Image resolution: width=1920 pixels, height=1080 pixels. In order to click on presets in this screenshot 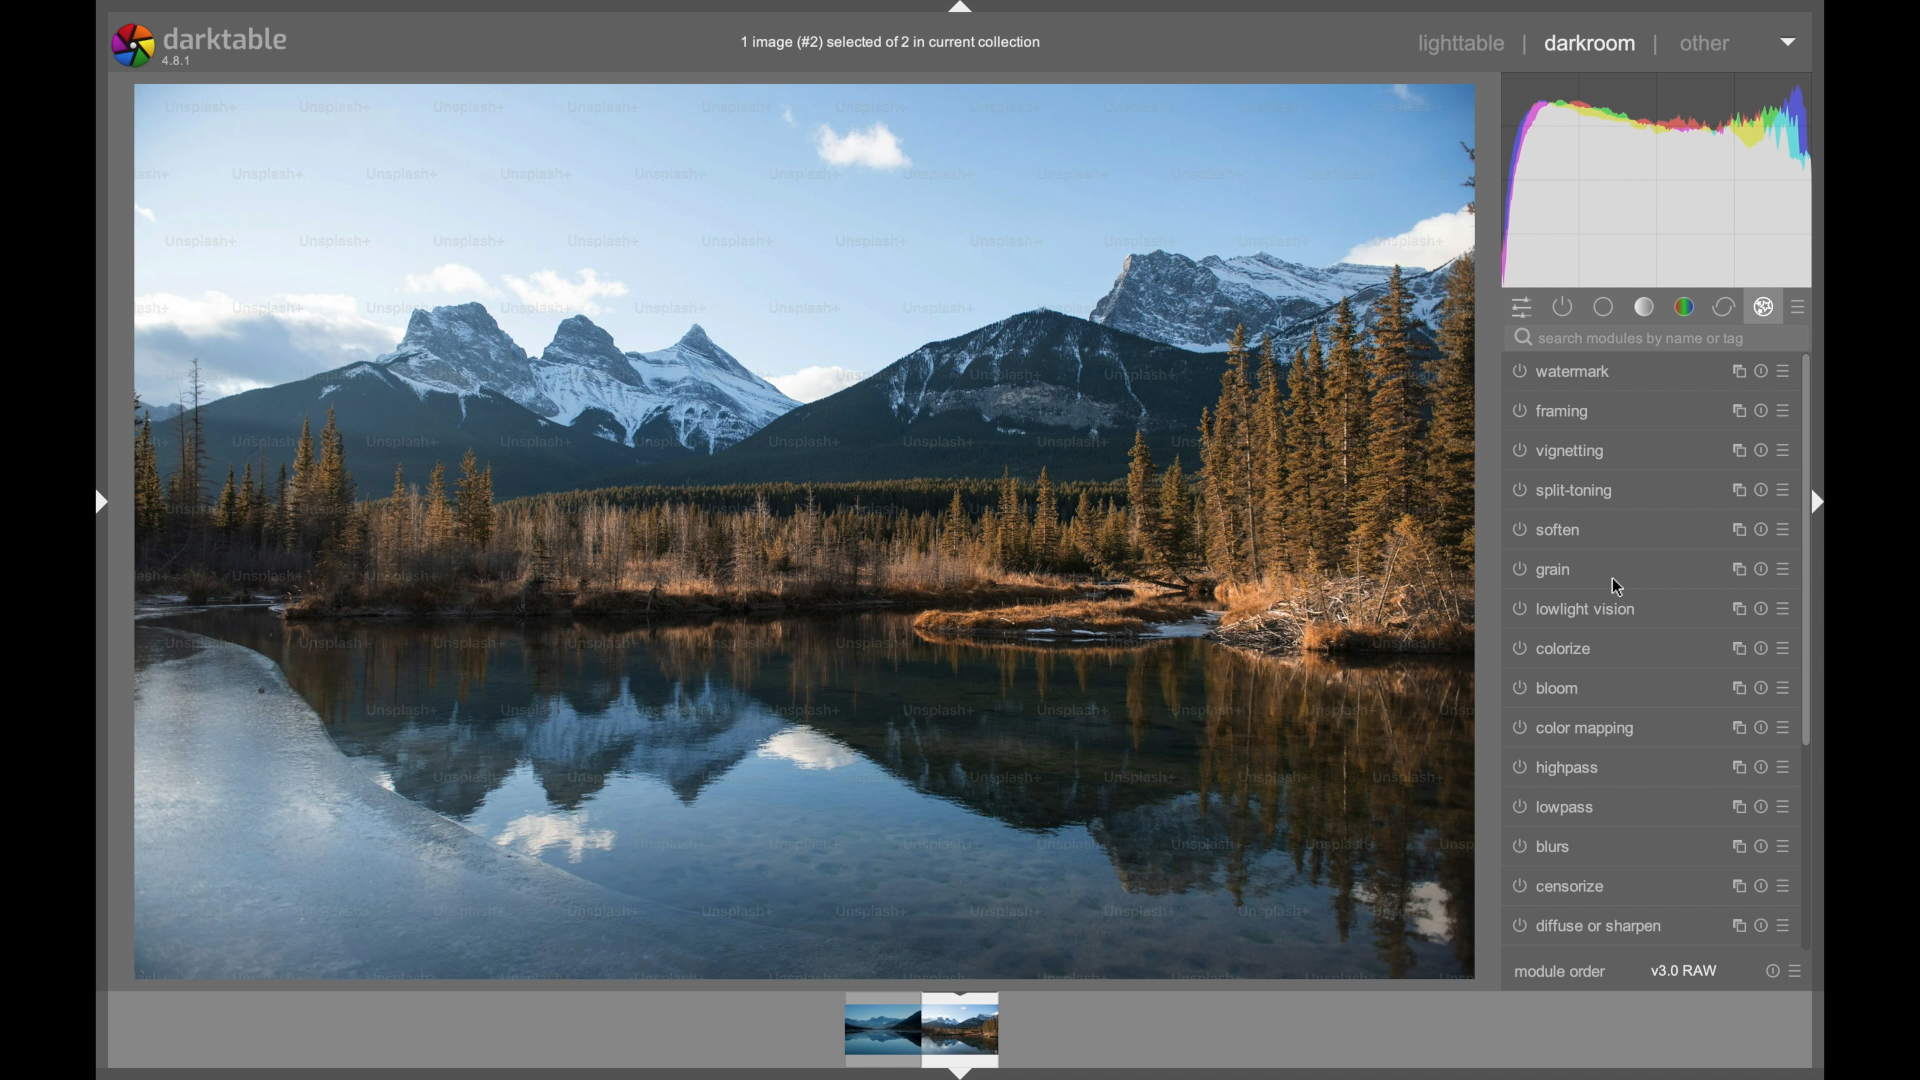, I will do `click(1787, 371)`.